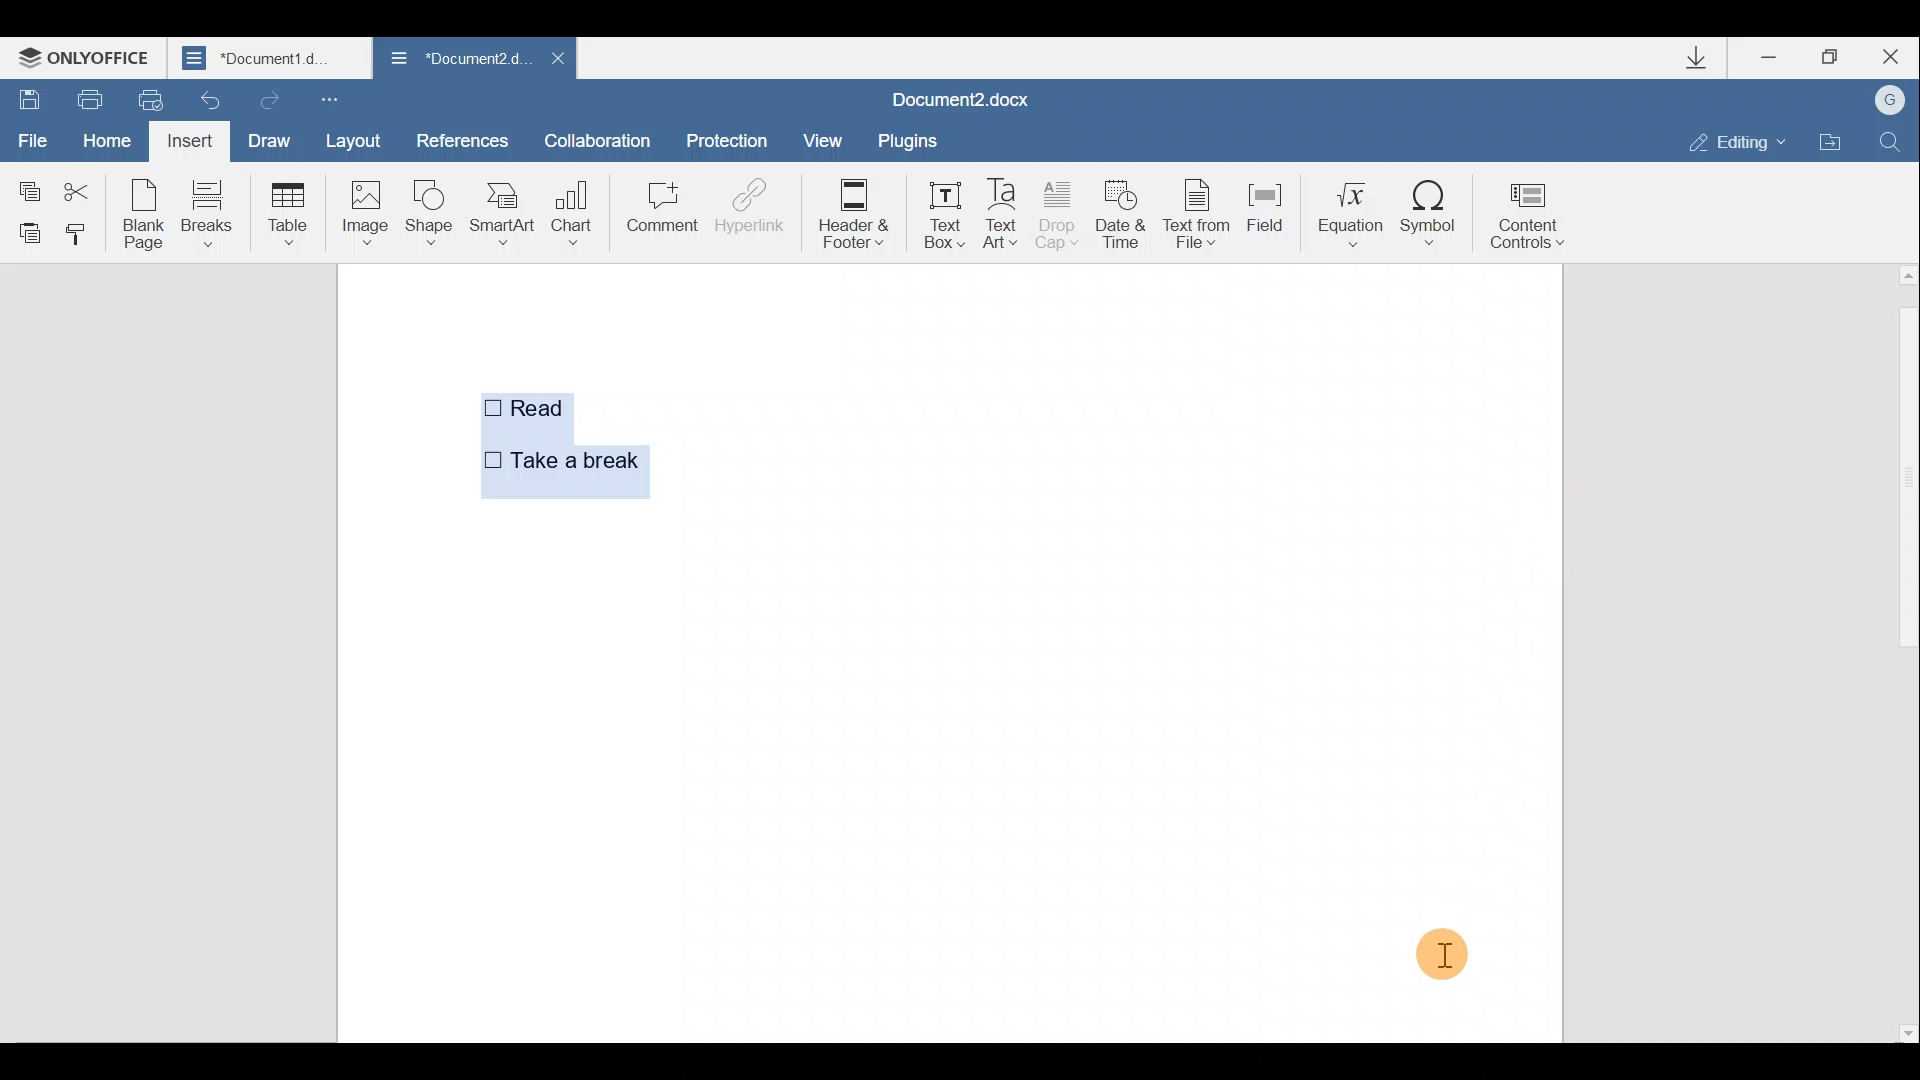 The width and height of the screenshot is (1920, 1080). What do you see at coordinates (364, 212) in the screenshot?
I see `Image` at bounding box center [364, 212].